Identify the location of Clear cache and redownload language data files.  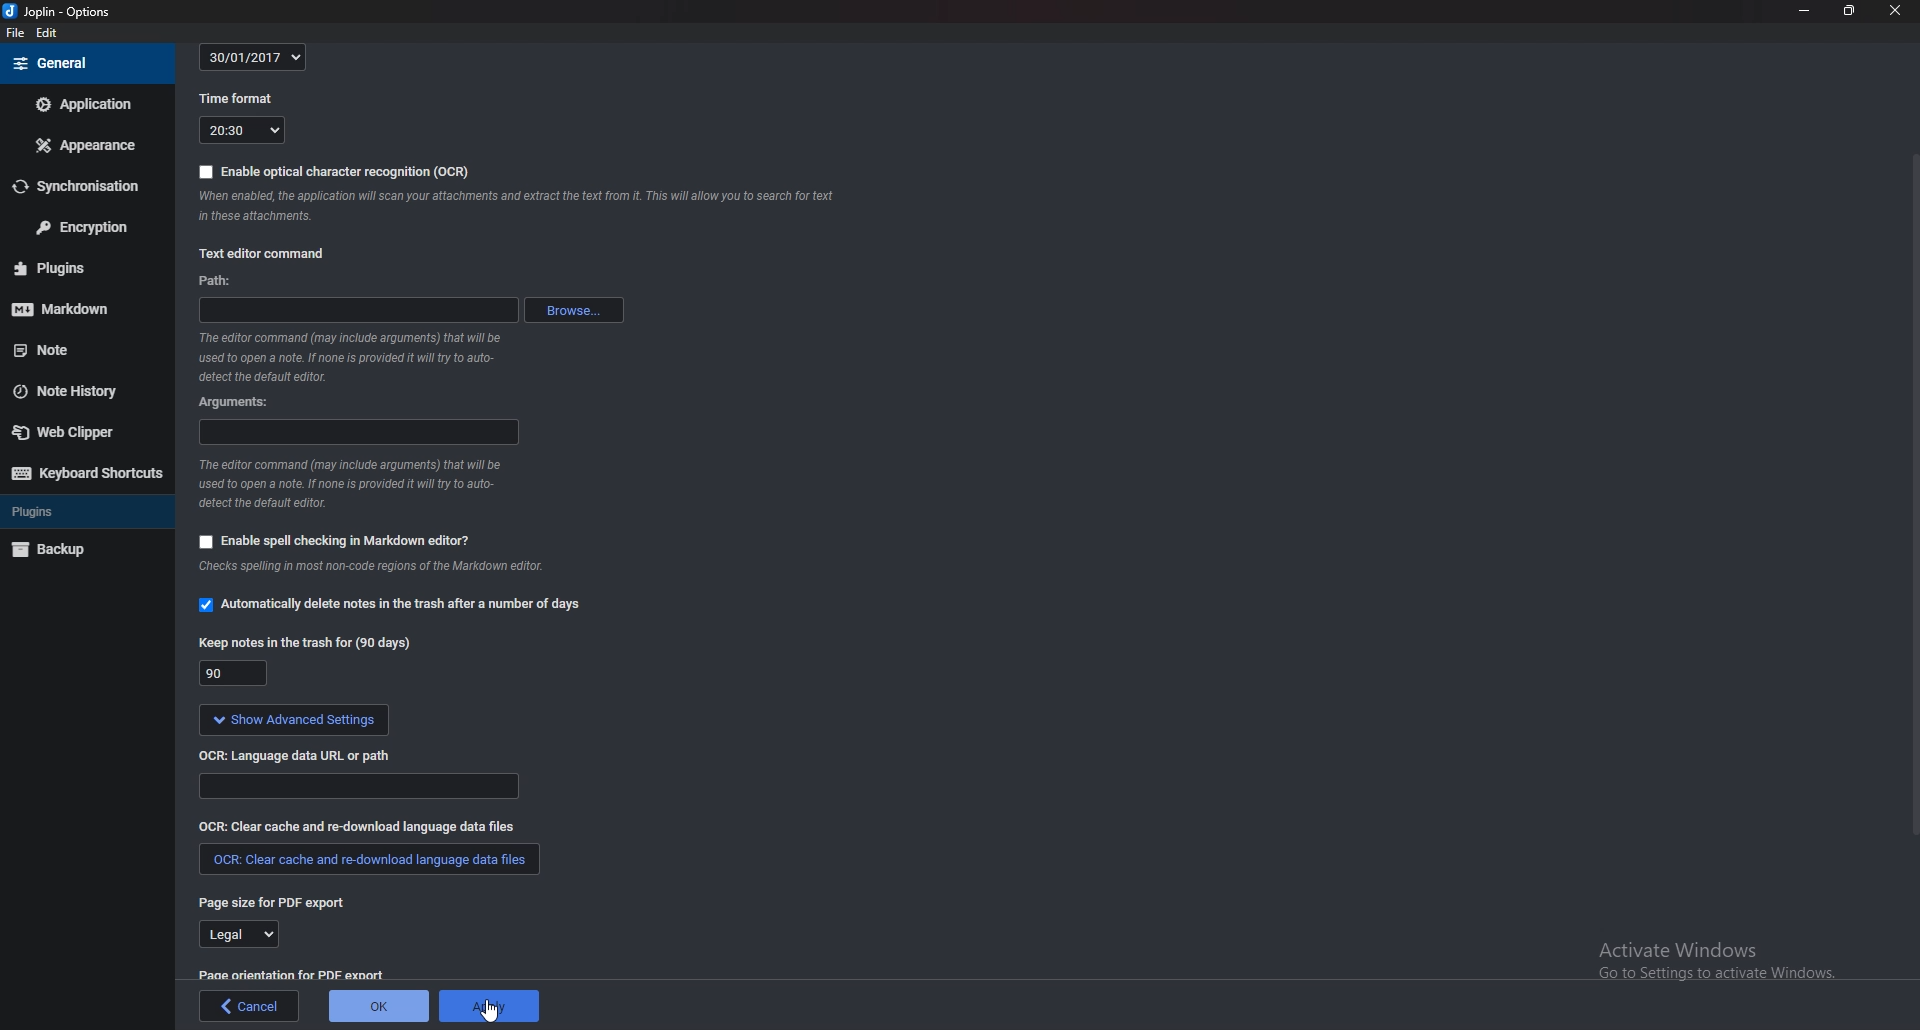
(366, 861).